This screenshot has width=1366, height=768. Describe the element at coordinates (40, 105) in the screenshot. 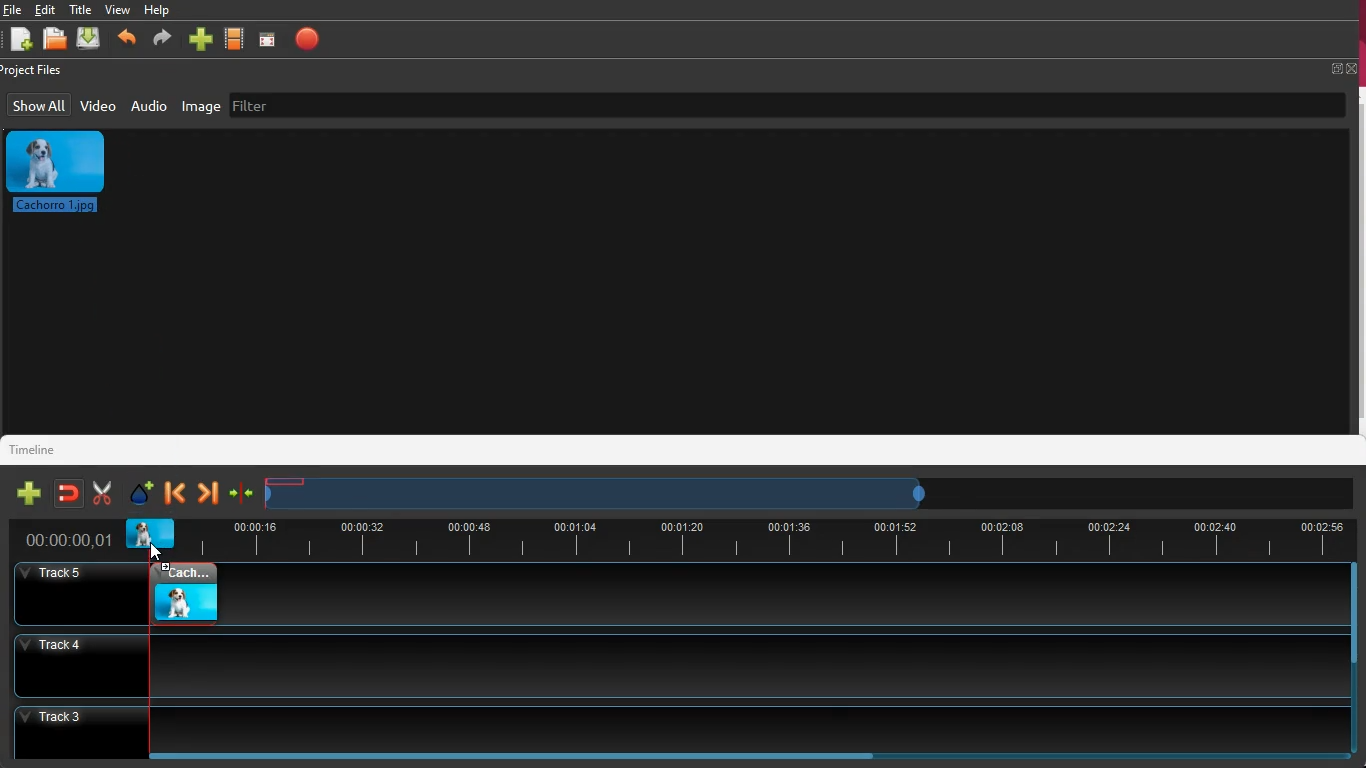

I see `show all` at that location.